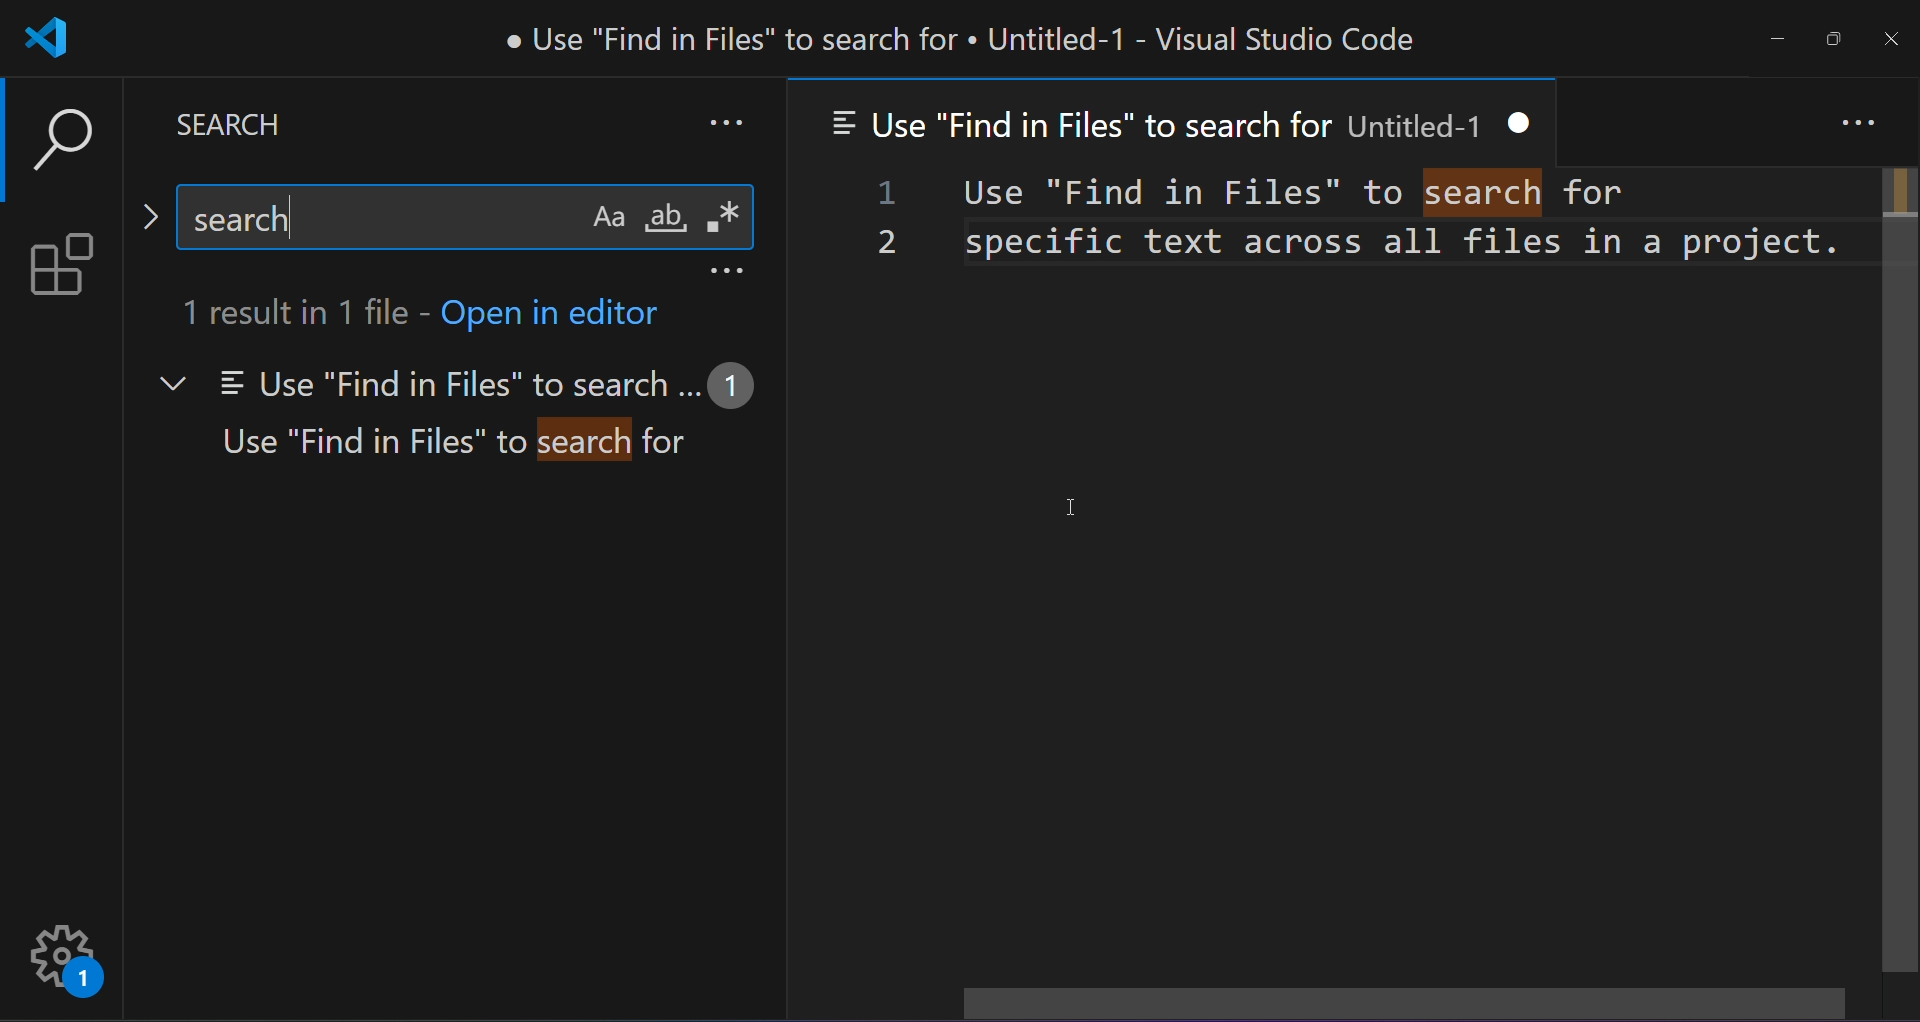  What do you see at coordinates (255, 216) in the screenshot?
I see `search` at bounding box center [255, 216].